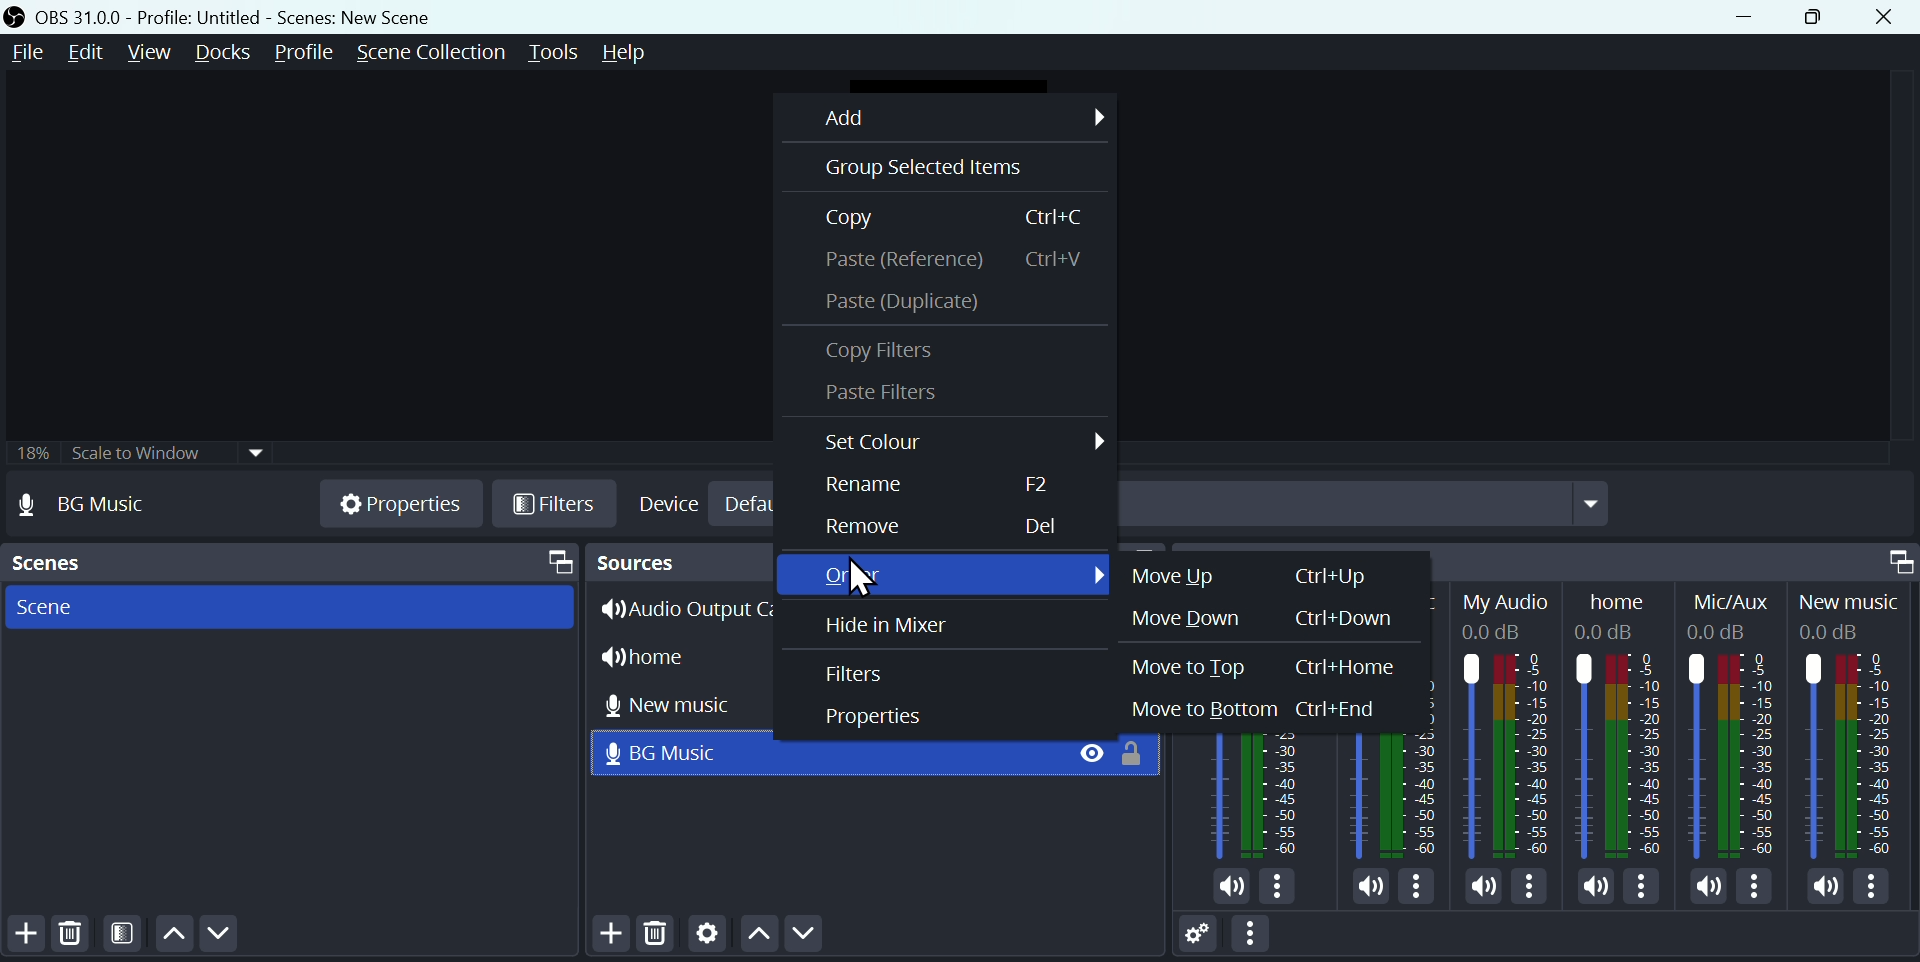  I want to click on BG Music, so click(104, 505).